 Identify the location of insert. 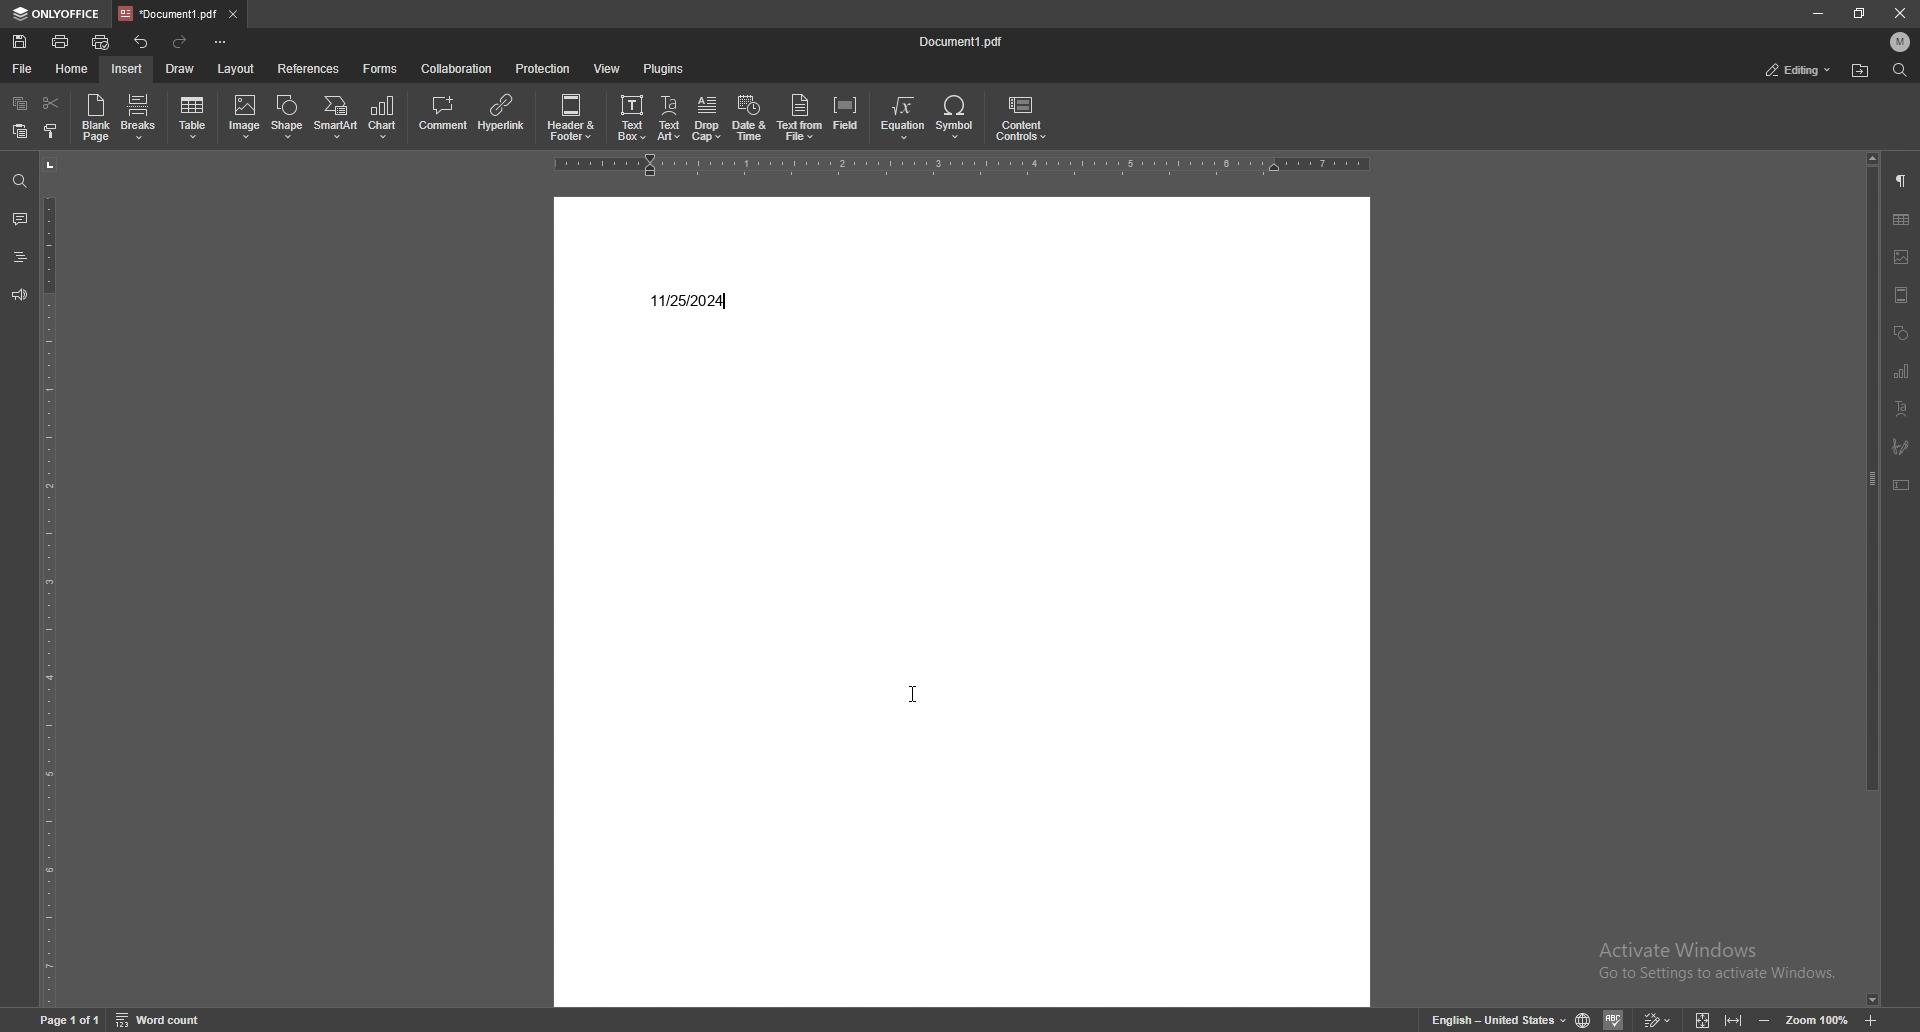
(129, 69).